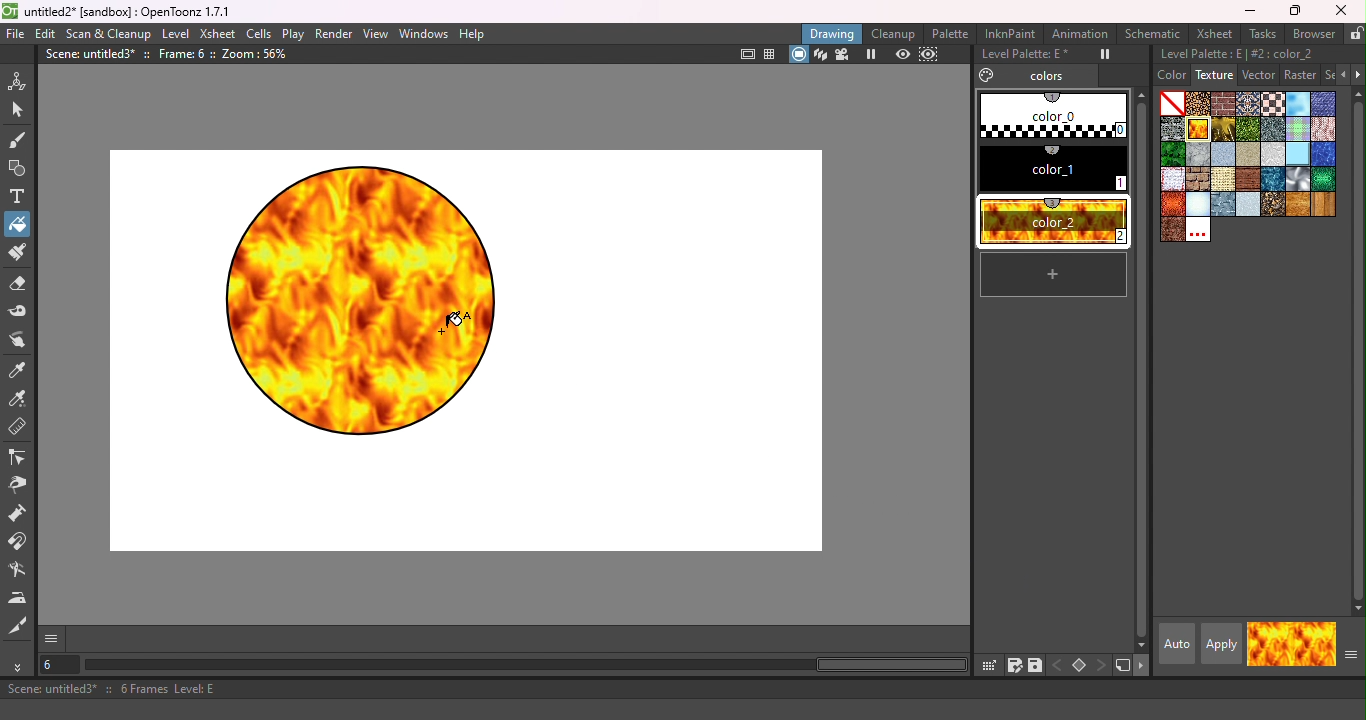 This screenshot has height=720, width=1366. Describe the element at coordinates (1312, 35) in the screenshot. I see `Browser` at that location.